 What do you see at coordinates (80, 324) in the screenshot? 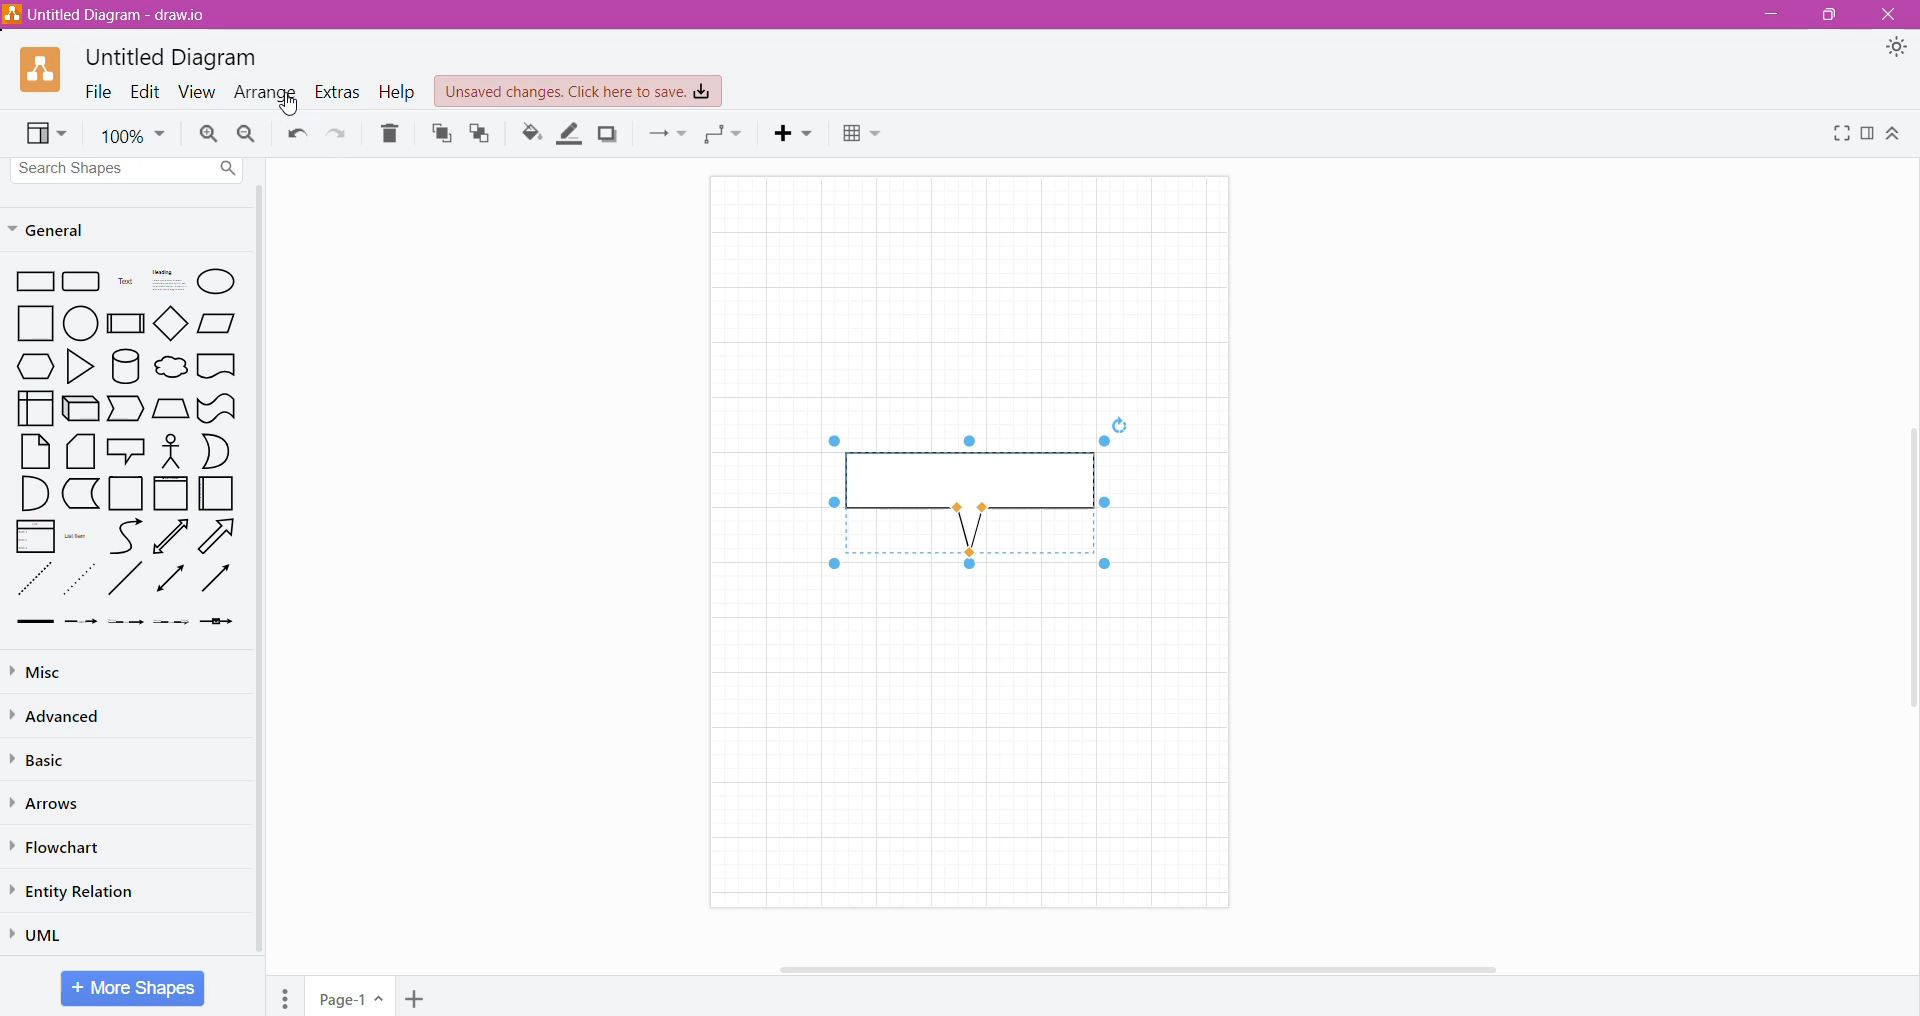
I see `circle` at bounding box center [80, 324].